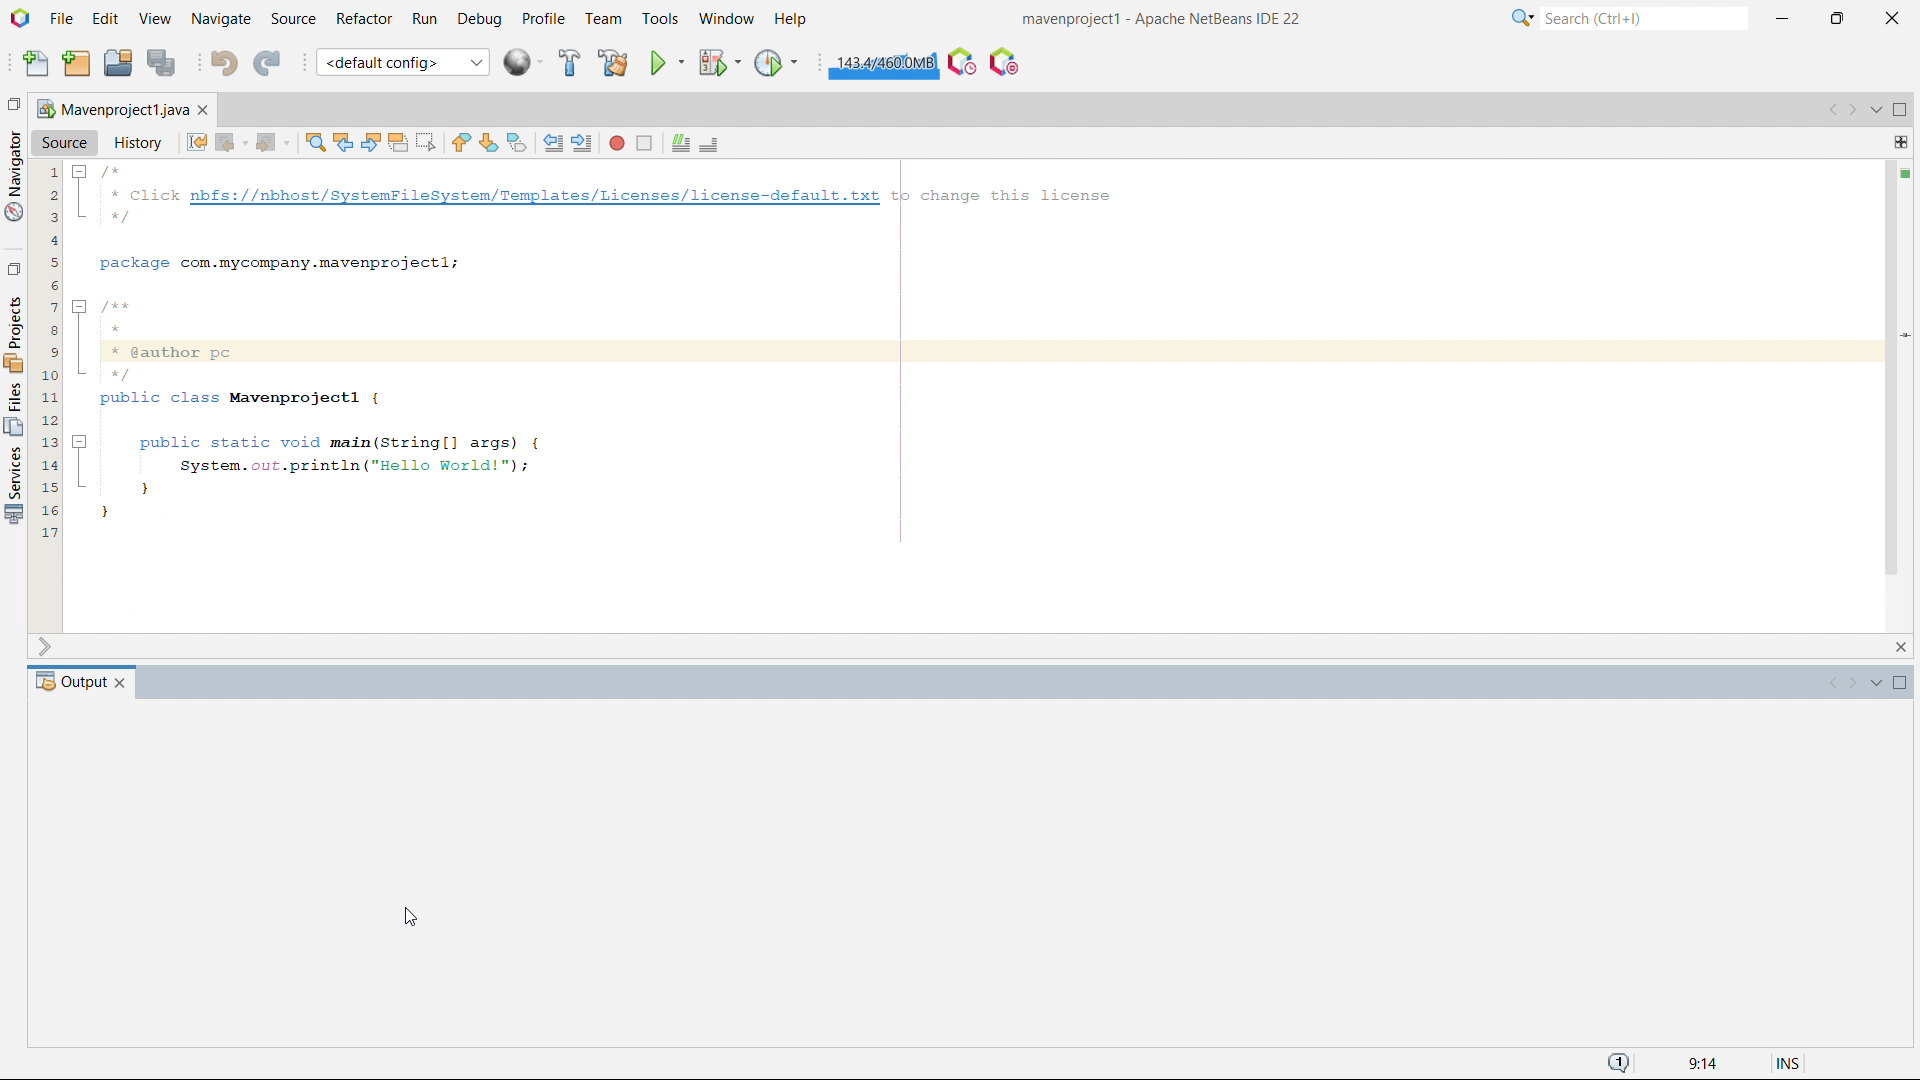  What do you see at coordinates (424, 20) in the screenshot?
I see `run` at bounding box center [424, 20].